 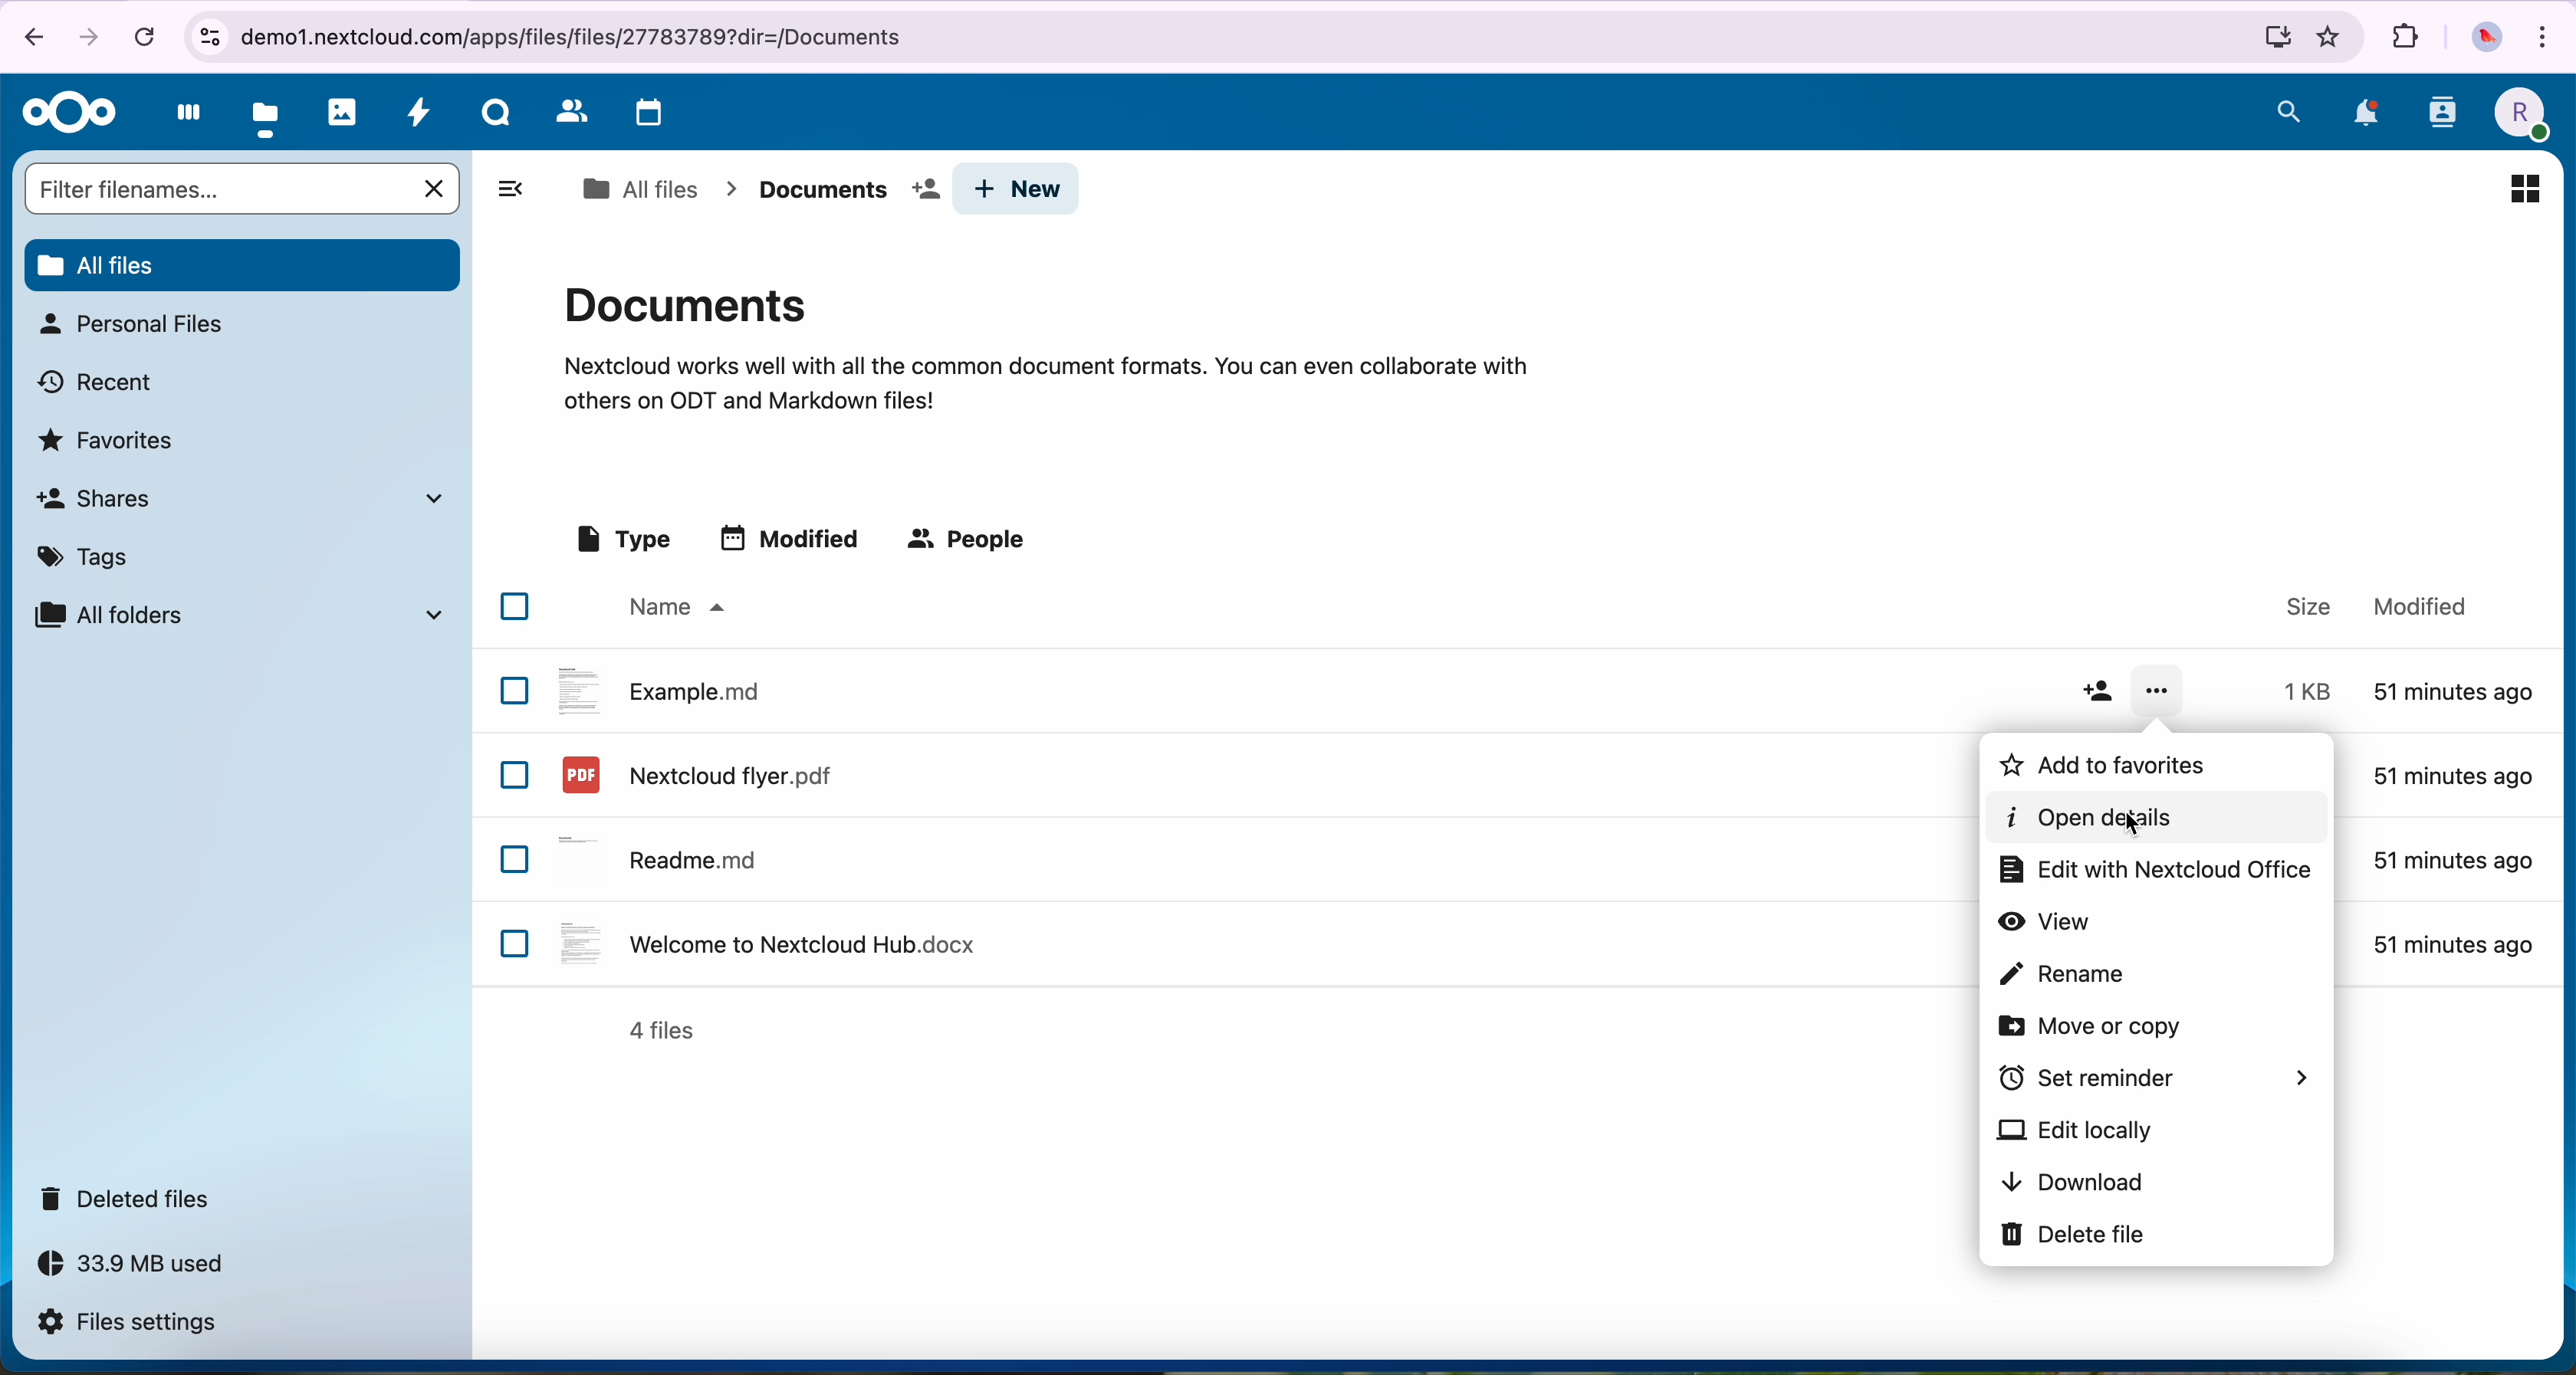 I want to click on contacts, so click(x=568, y=112).